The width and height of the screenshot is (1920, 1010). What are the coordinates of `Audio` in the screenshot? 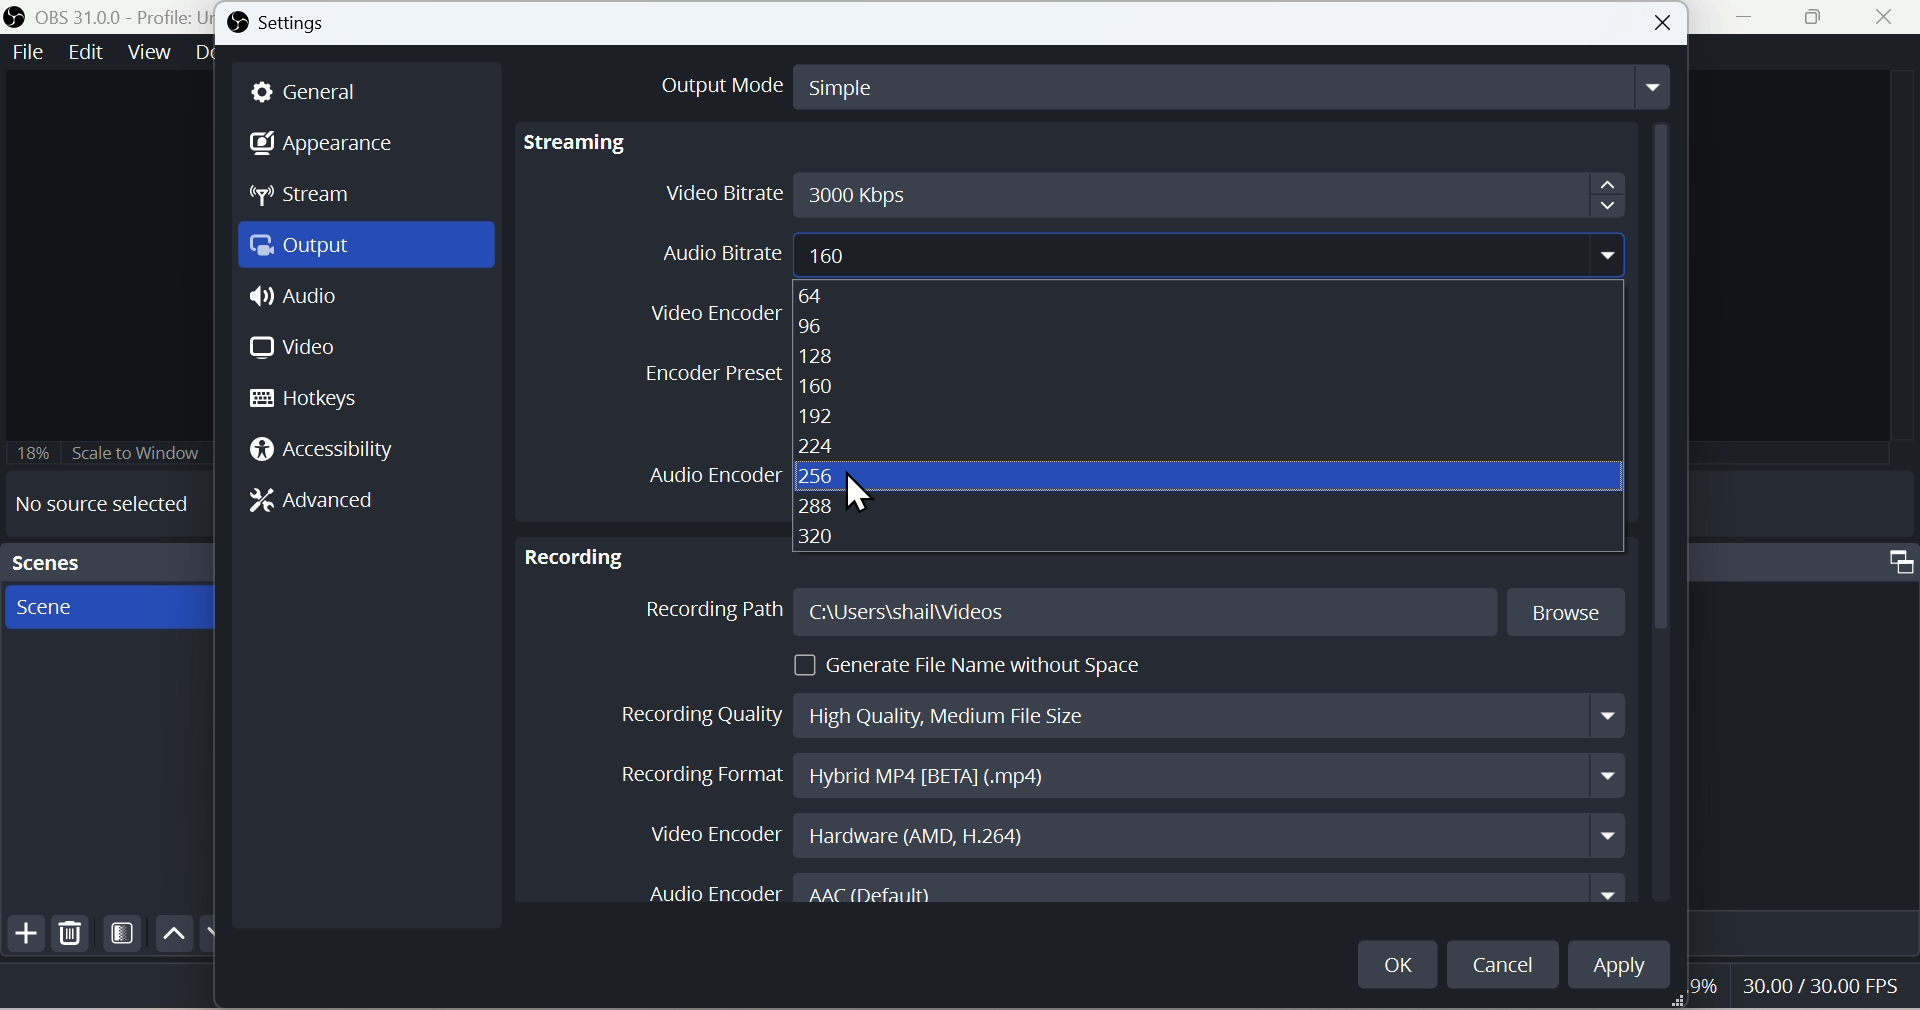 It's located at (298, 302).